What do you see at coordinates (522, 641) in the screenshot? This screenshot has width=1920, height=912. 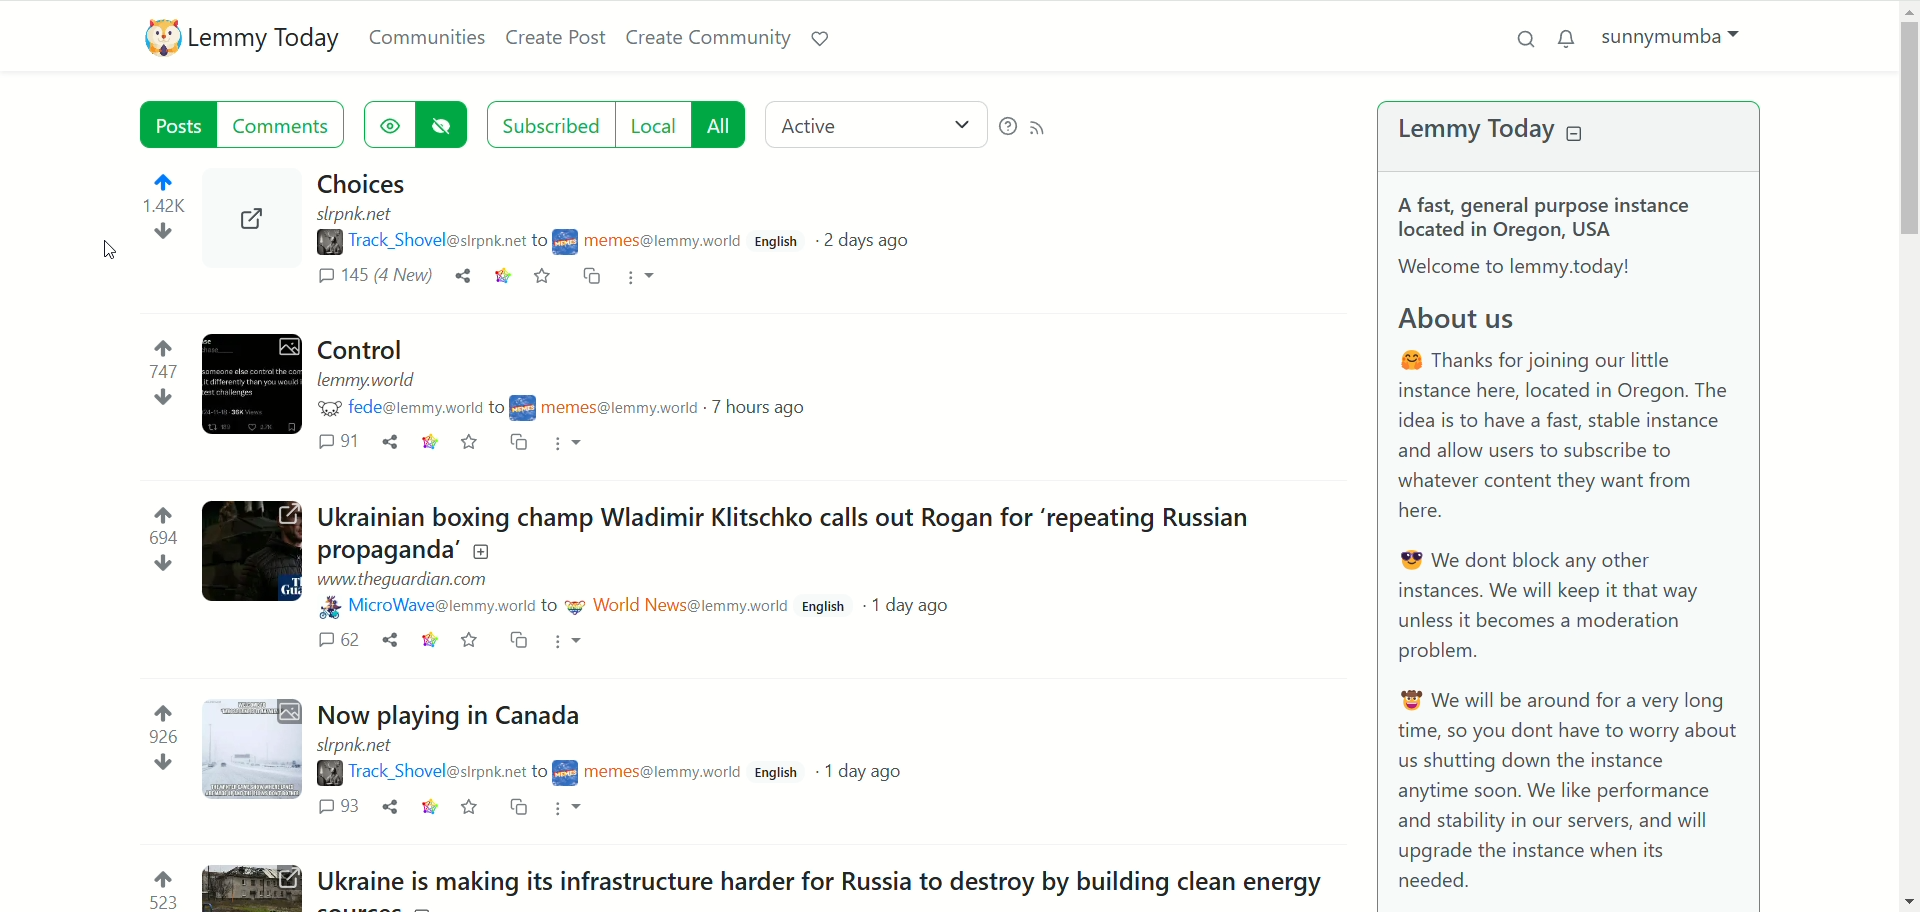 I see `copy` at bounding box center [522, 641].